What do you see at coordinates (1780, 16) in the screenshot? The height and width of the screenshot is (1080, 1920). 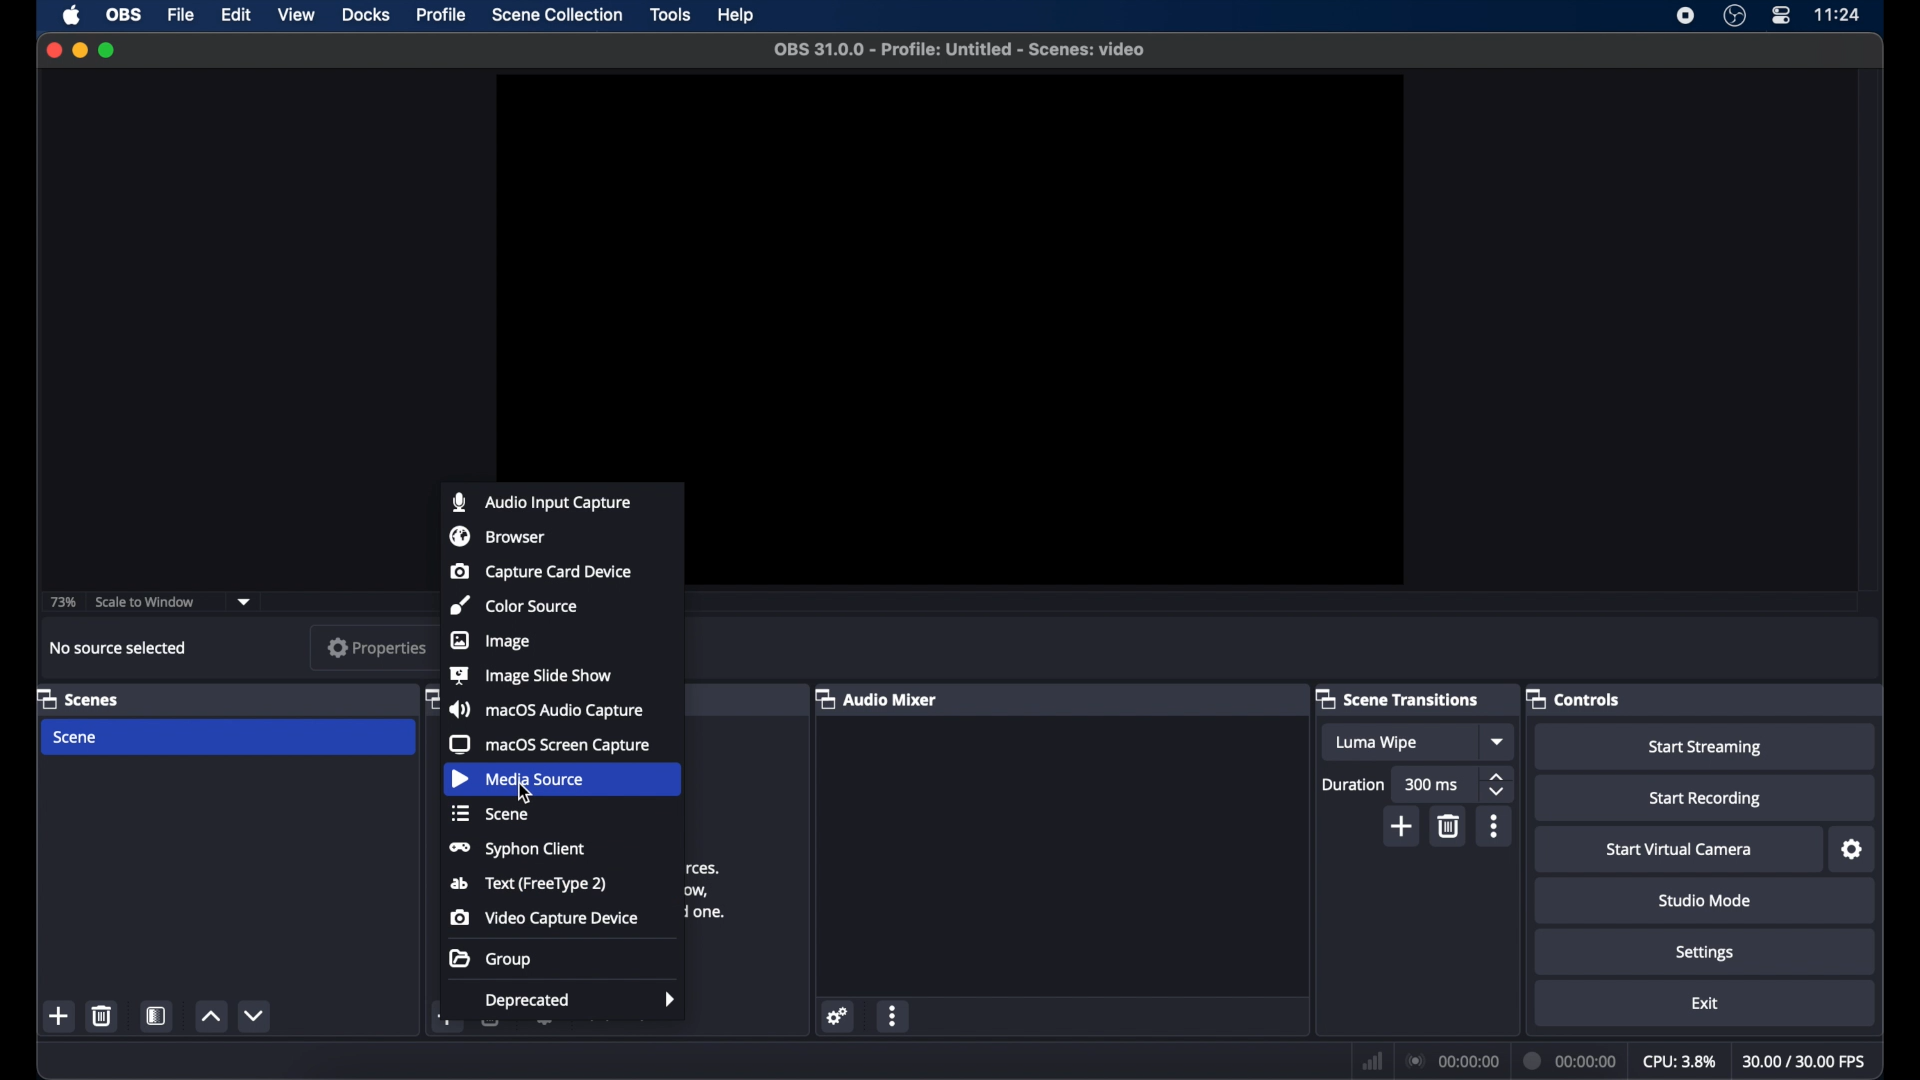 I see `control center` at bounding box center [1780, 16].